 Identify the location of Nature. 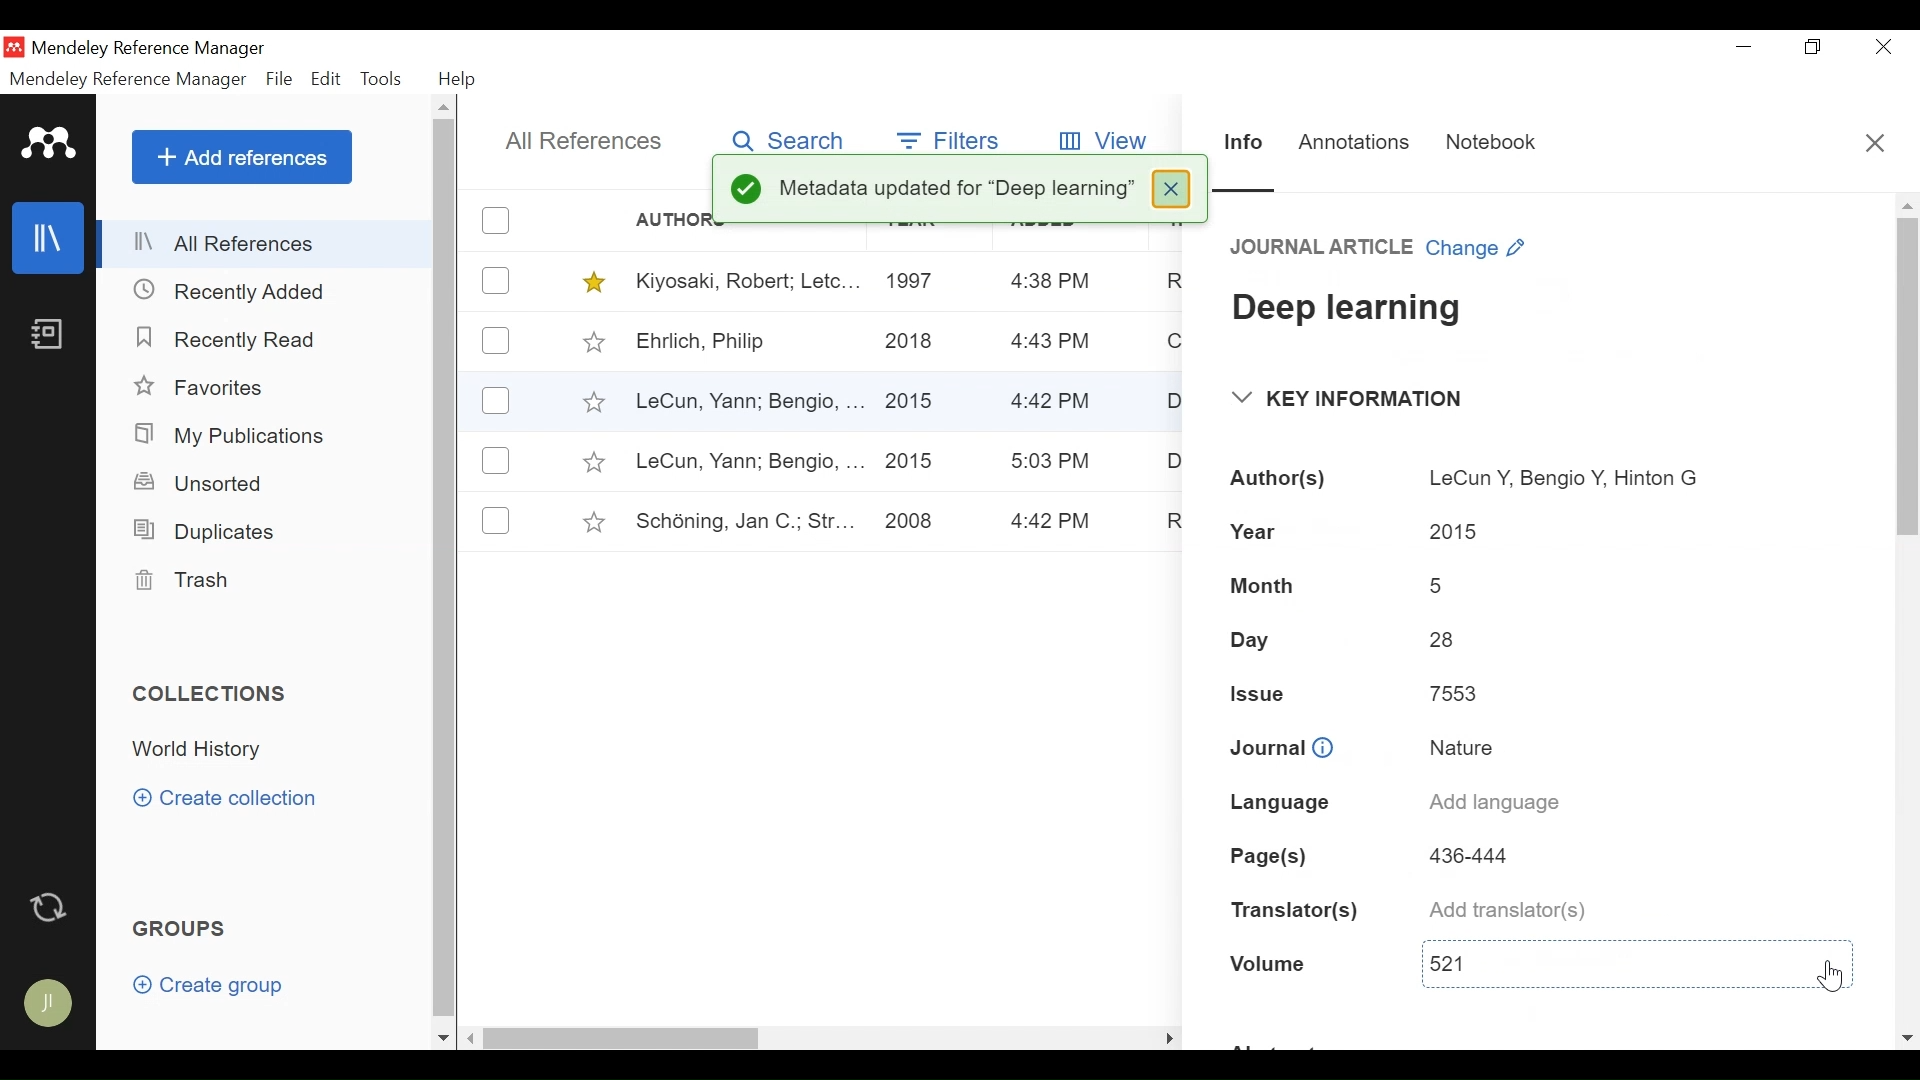
(1459, 744).